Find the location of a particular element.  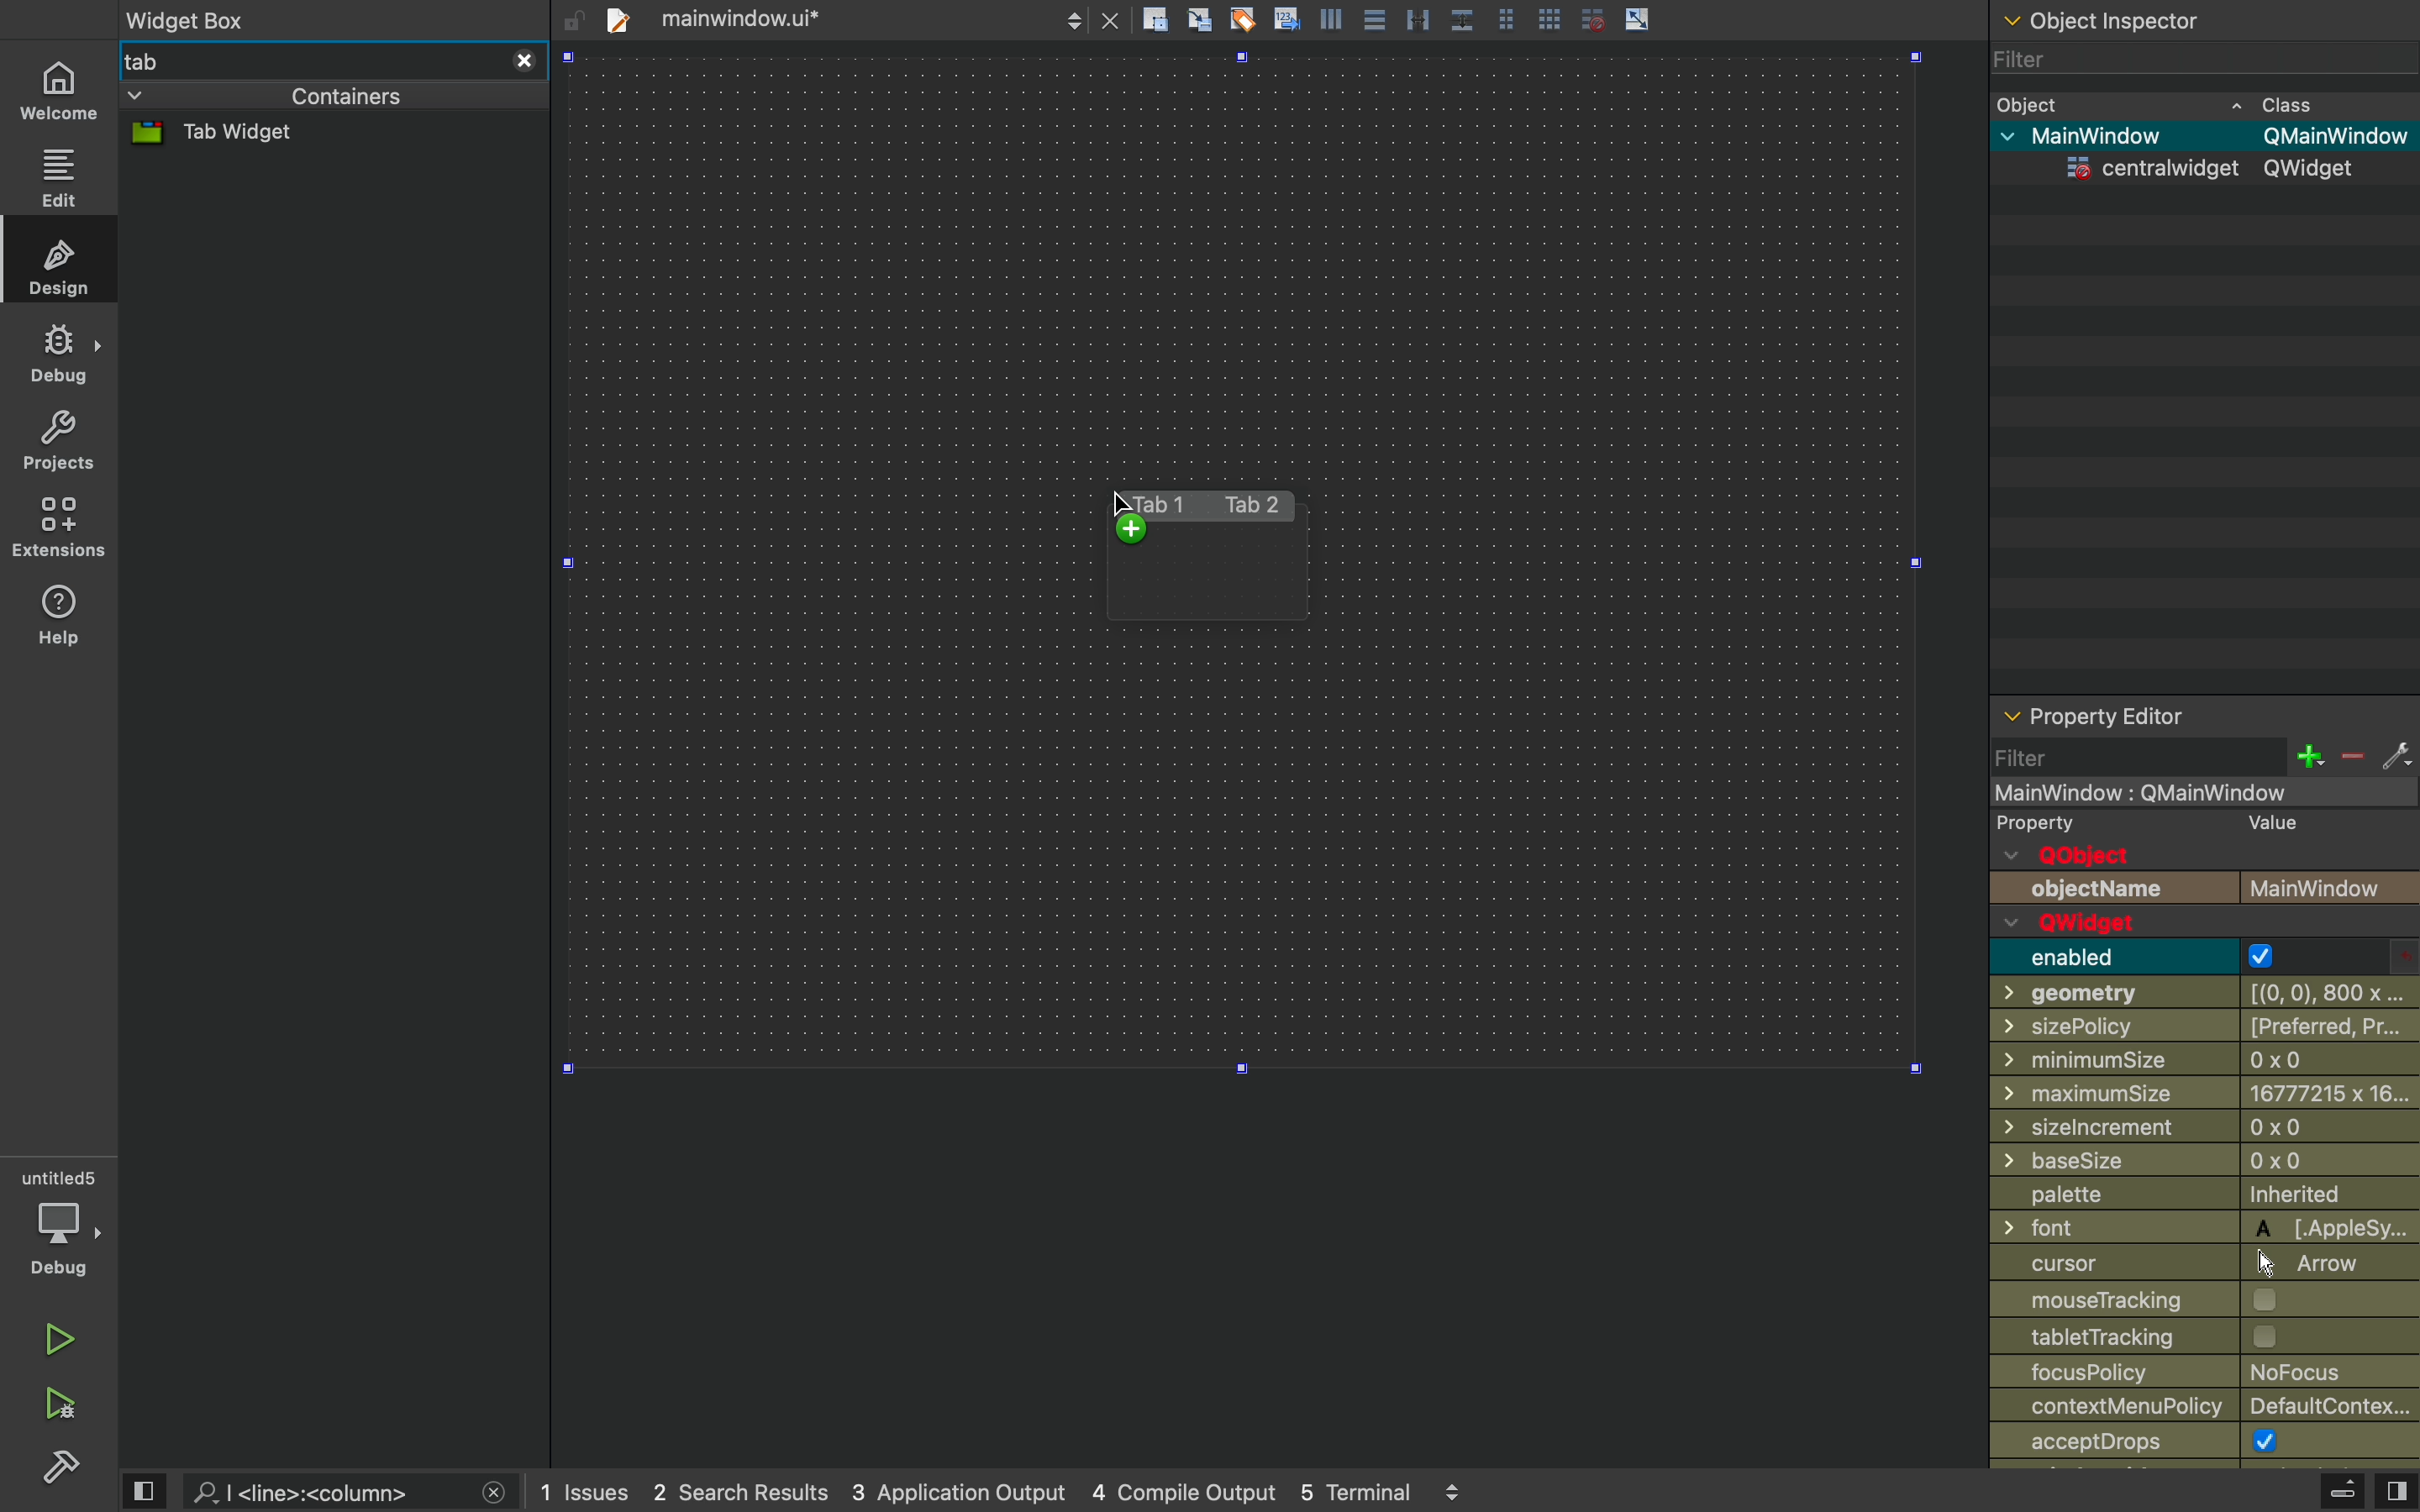

close is located at coordinates (523, 60).